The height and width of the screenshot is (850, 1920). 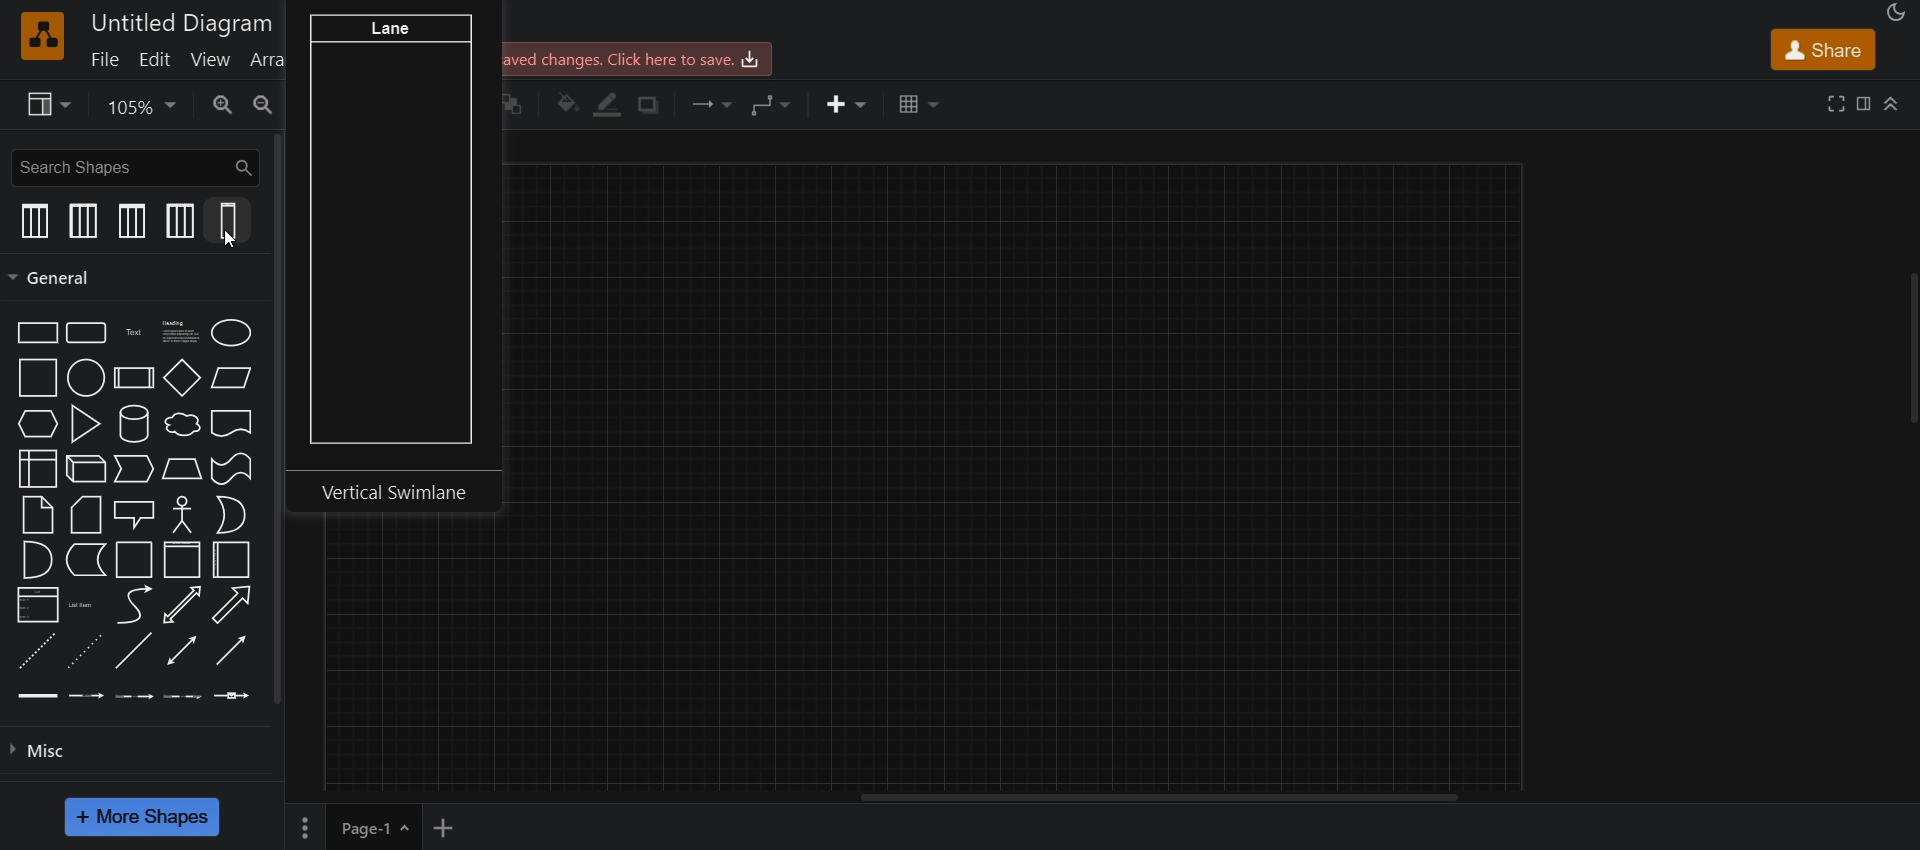 I want to click on misc, so click(x=38, y=756).